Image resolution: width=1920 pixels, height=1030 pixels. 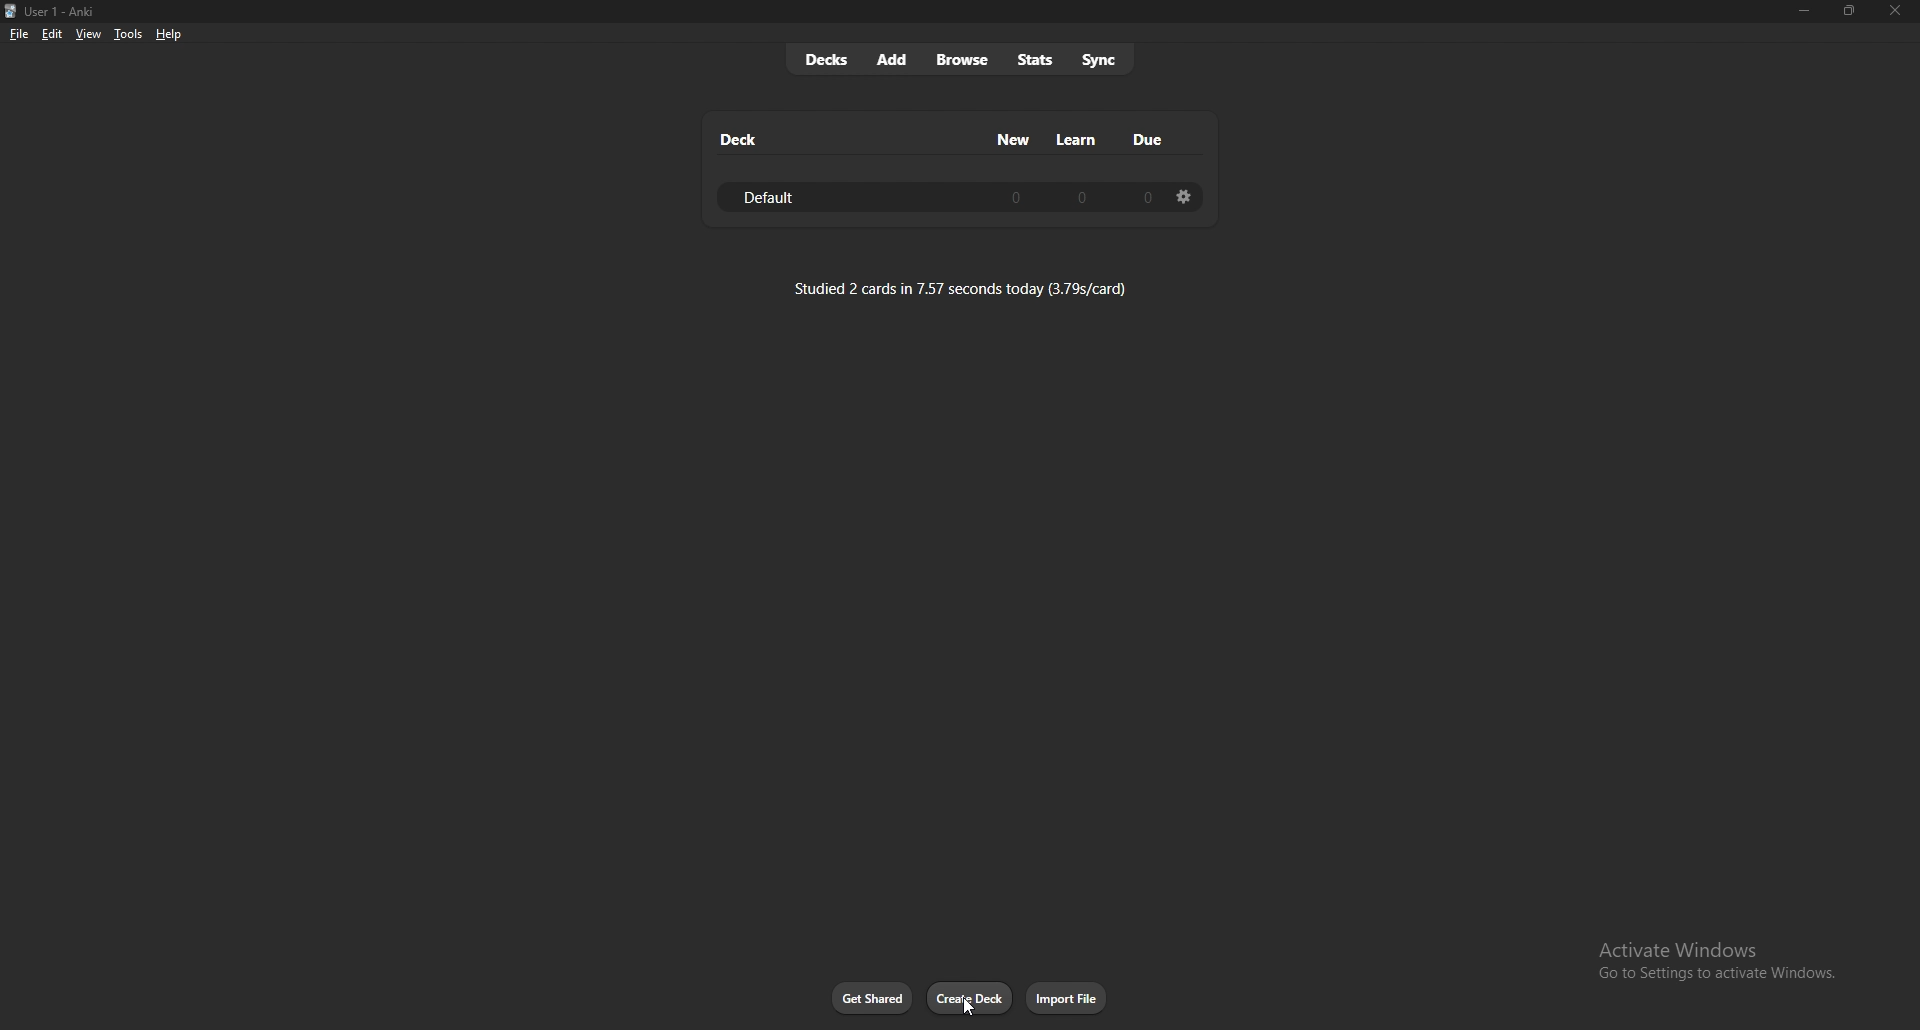 I want to click on browse, so click(x=965, y=61).